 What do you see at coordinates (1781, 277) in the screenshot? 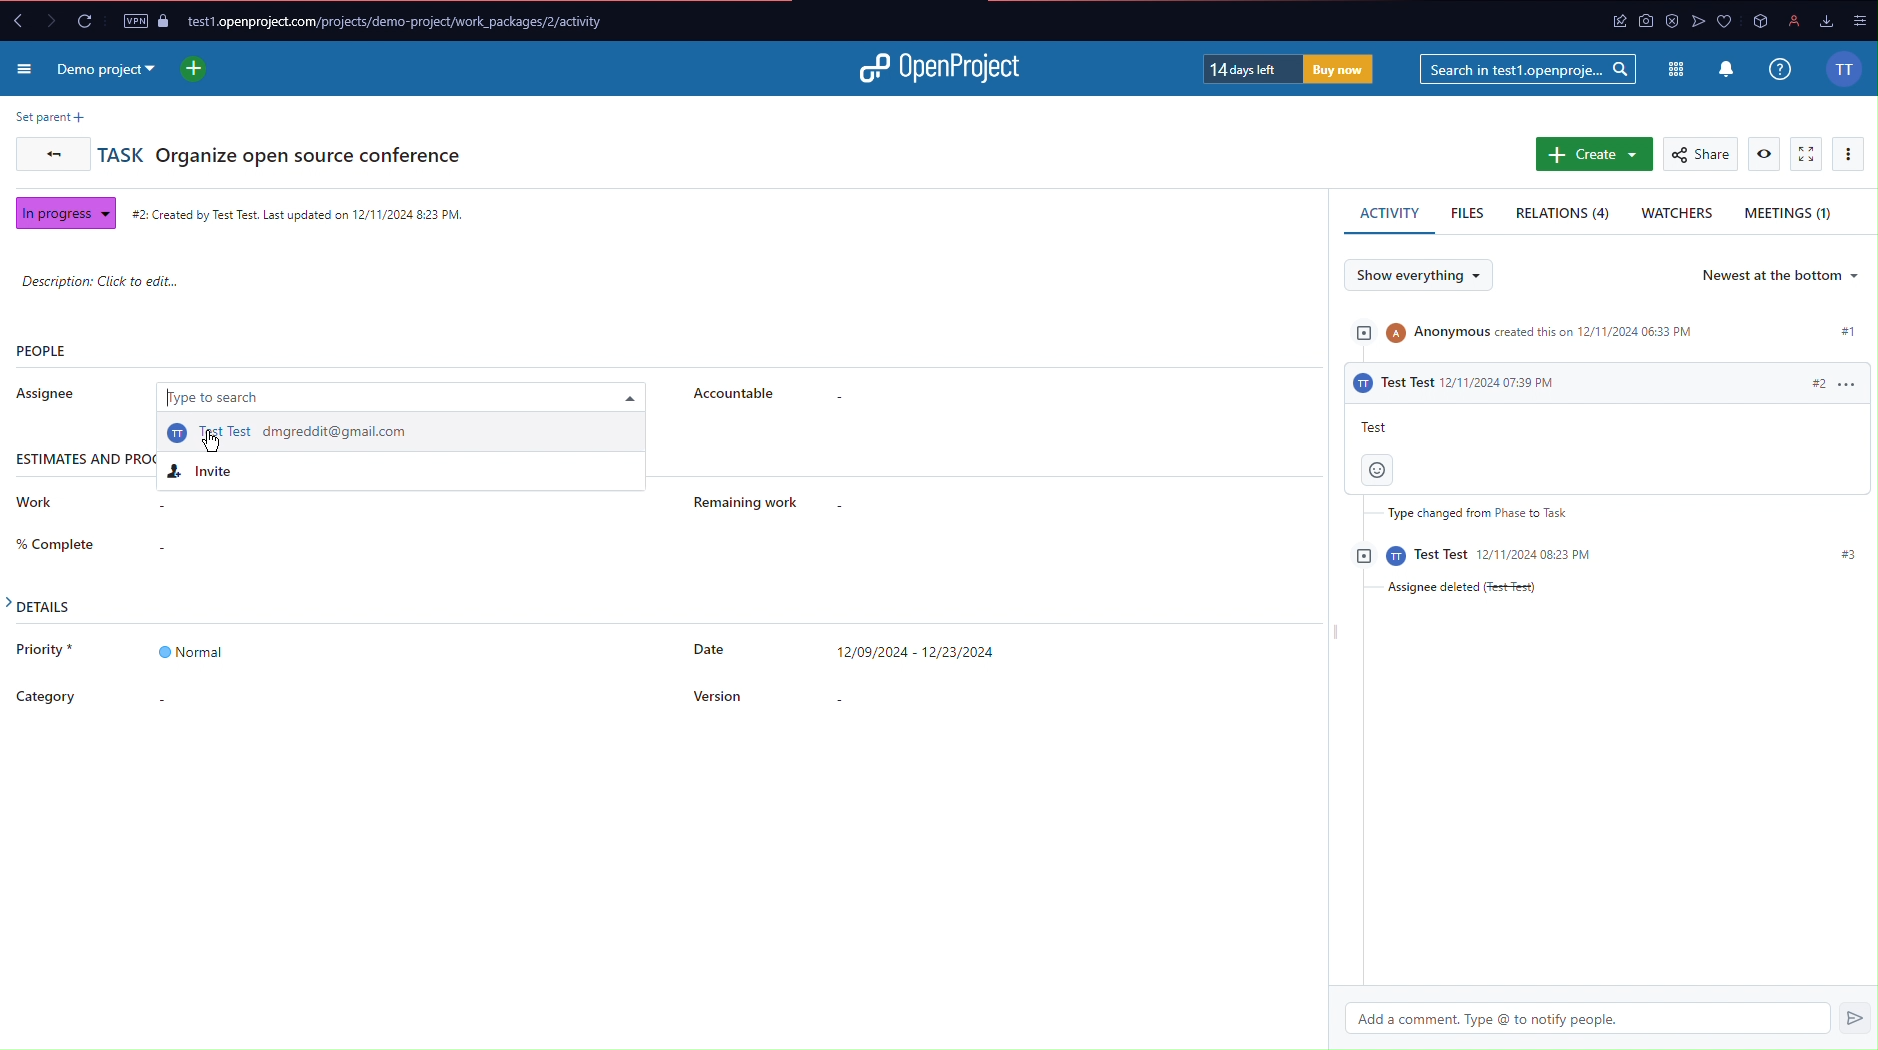
I see `Newest at the bottom` at bounding box center [1781, 277].